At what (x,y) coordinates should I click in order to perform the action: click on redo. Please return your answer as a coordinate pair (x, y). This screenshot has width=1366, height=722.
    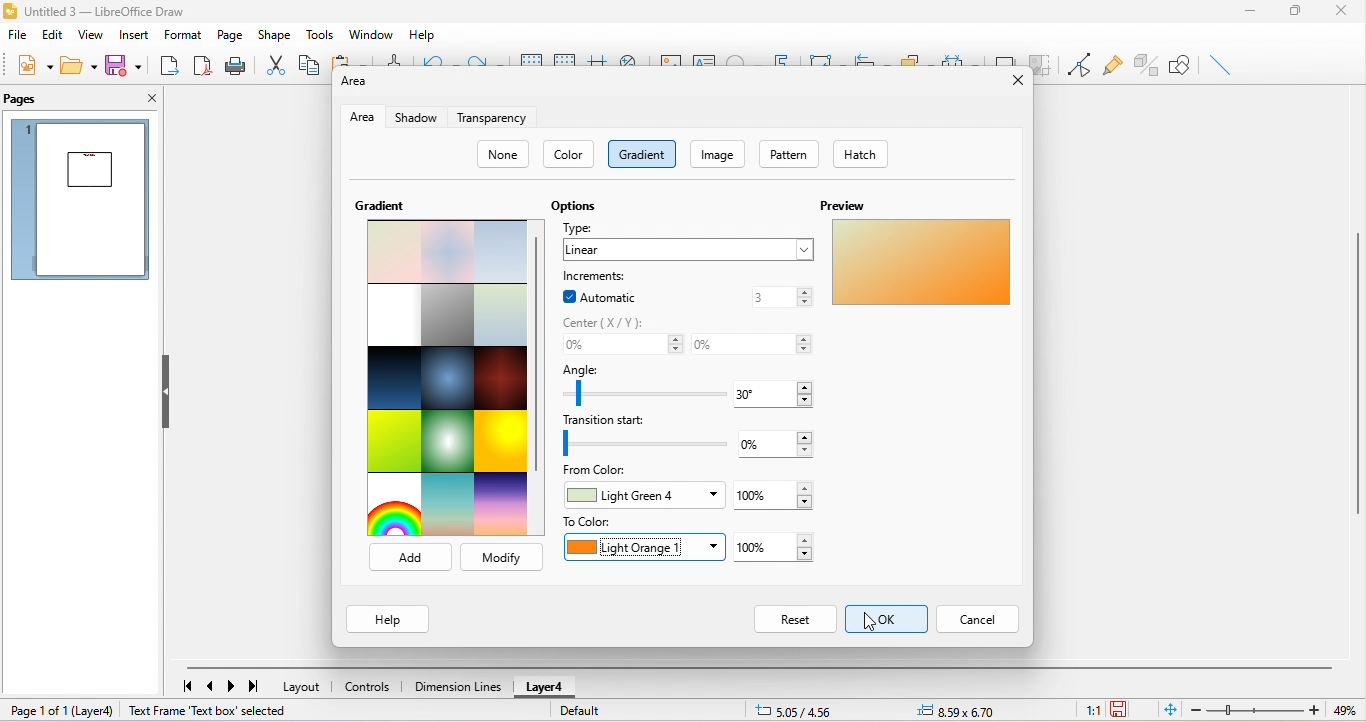
    Looking at the image, I should click on (486, 58).